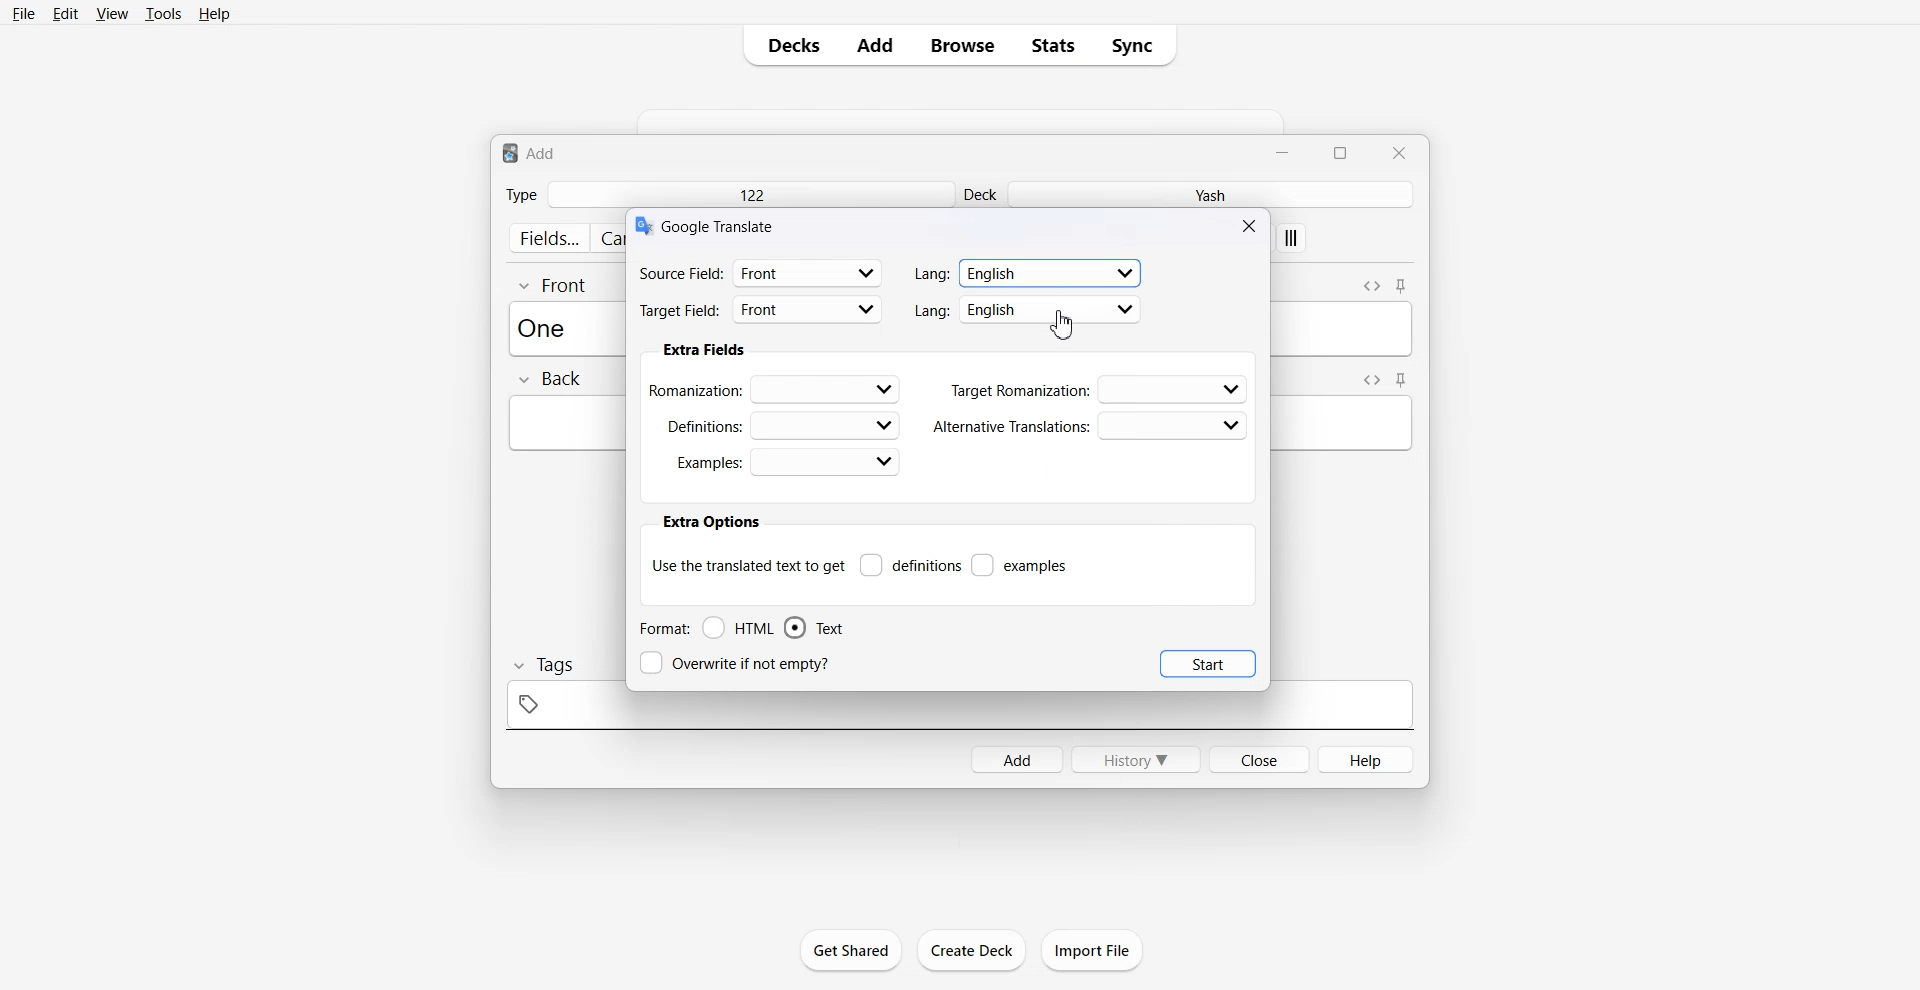 The width and height of the screenshot is (1920, 990). I want to click on Start, so click(1208, 663).